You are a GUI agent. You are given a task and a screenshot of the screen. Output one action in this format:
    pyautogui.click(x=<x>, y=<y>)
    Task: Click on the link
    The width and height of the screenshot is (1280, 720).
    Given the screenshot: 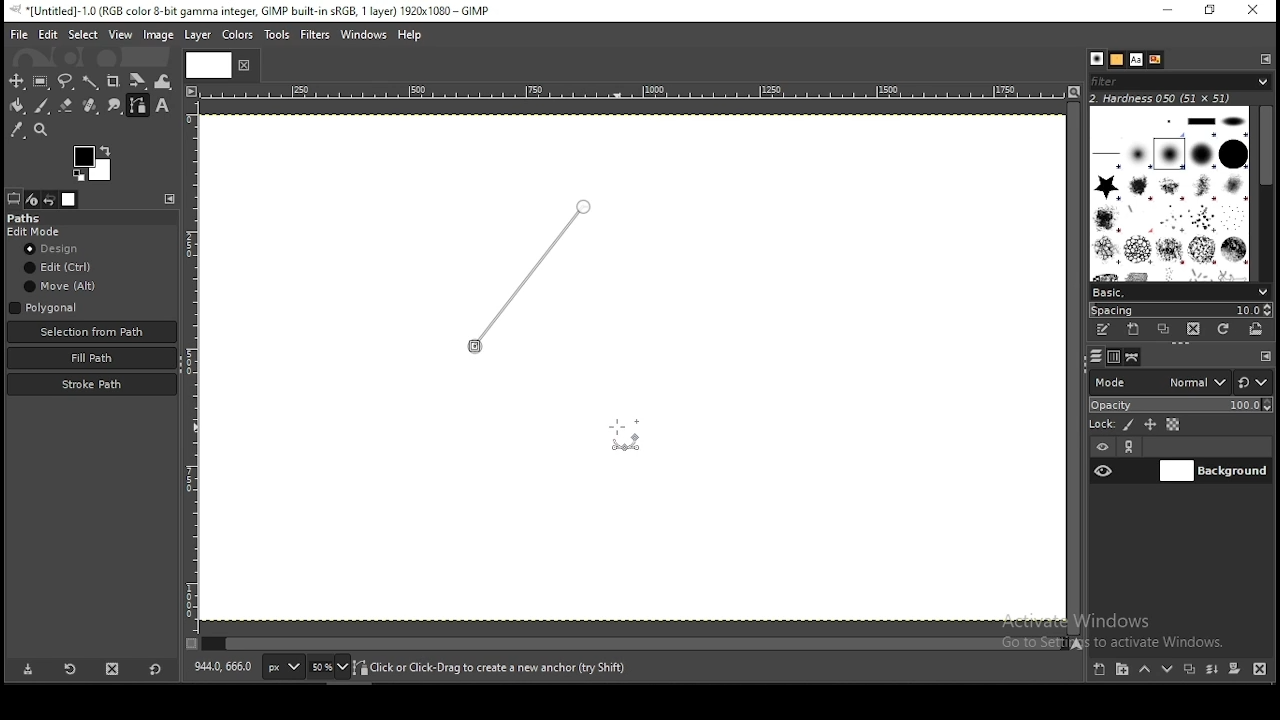 What is the action you would take?
    pyautogui.click(x=1131, y=447)
    